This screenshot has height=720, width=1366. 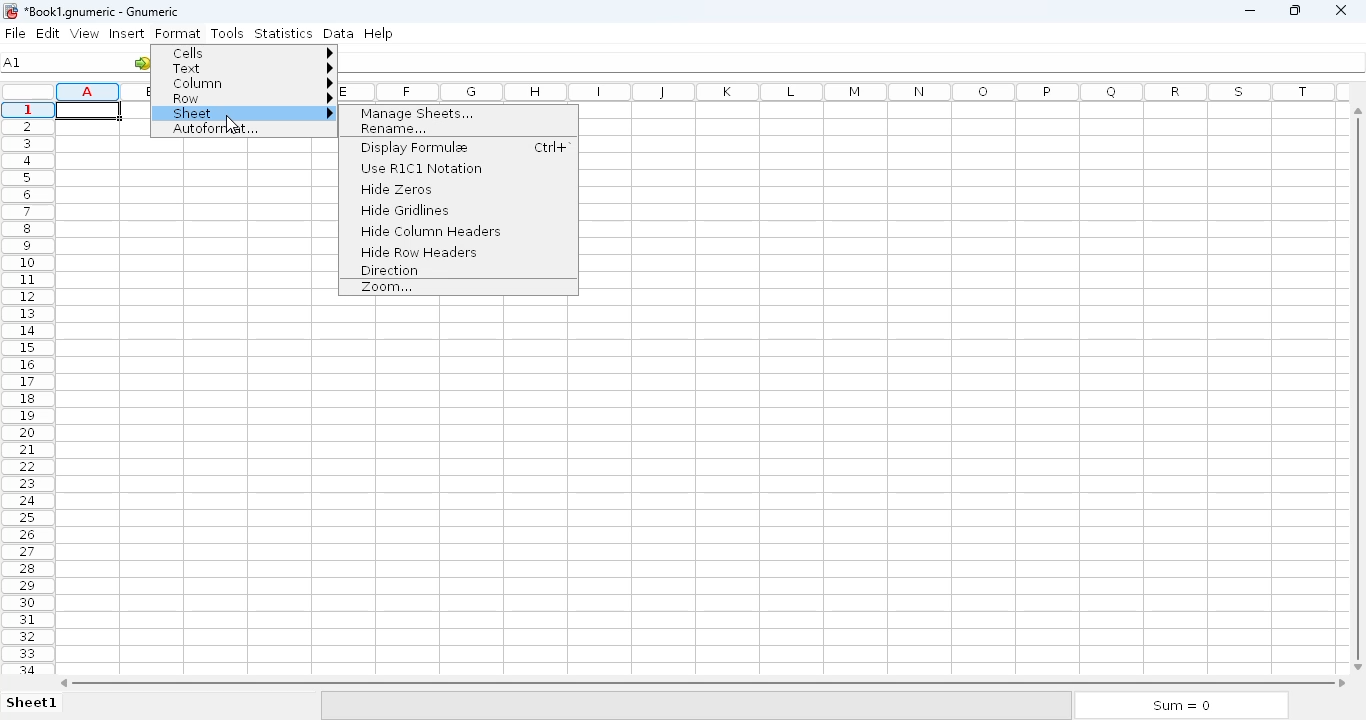 What do you see at coordinates (84, 33) in the screenshot?
I see `view` at bounding box center [84, 33].